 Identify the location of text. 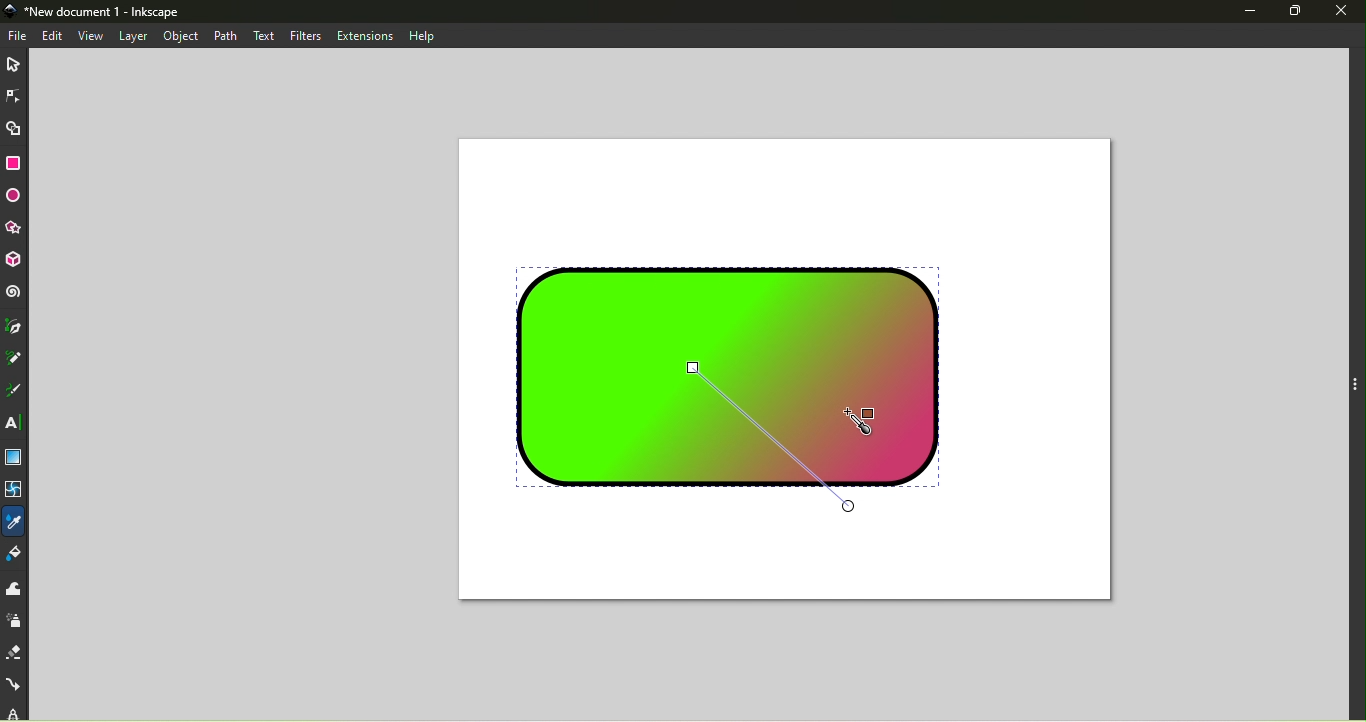
(262, 34).